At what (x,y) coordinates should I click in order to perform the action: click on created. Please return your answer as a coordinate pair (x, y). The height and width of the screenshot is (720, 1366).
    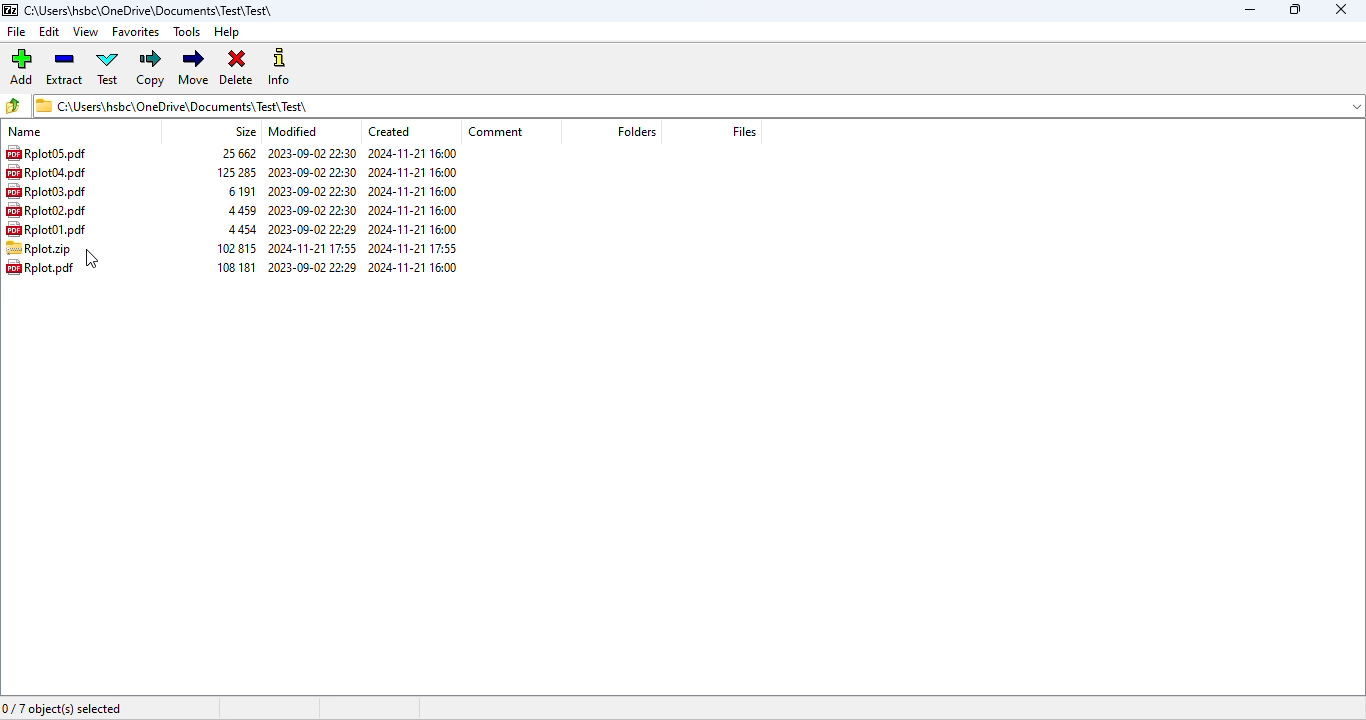
    Looking at the image, I should click on (391, 131).